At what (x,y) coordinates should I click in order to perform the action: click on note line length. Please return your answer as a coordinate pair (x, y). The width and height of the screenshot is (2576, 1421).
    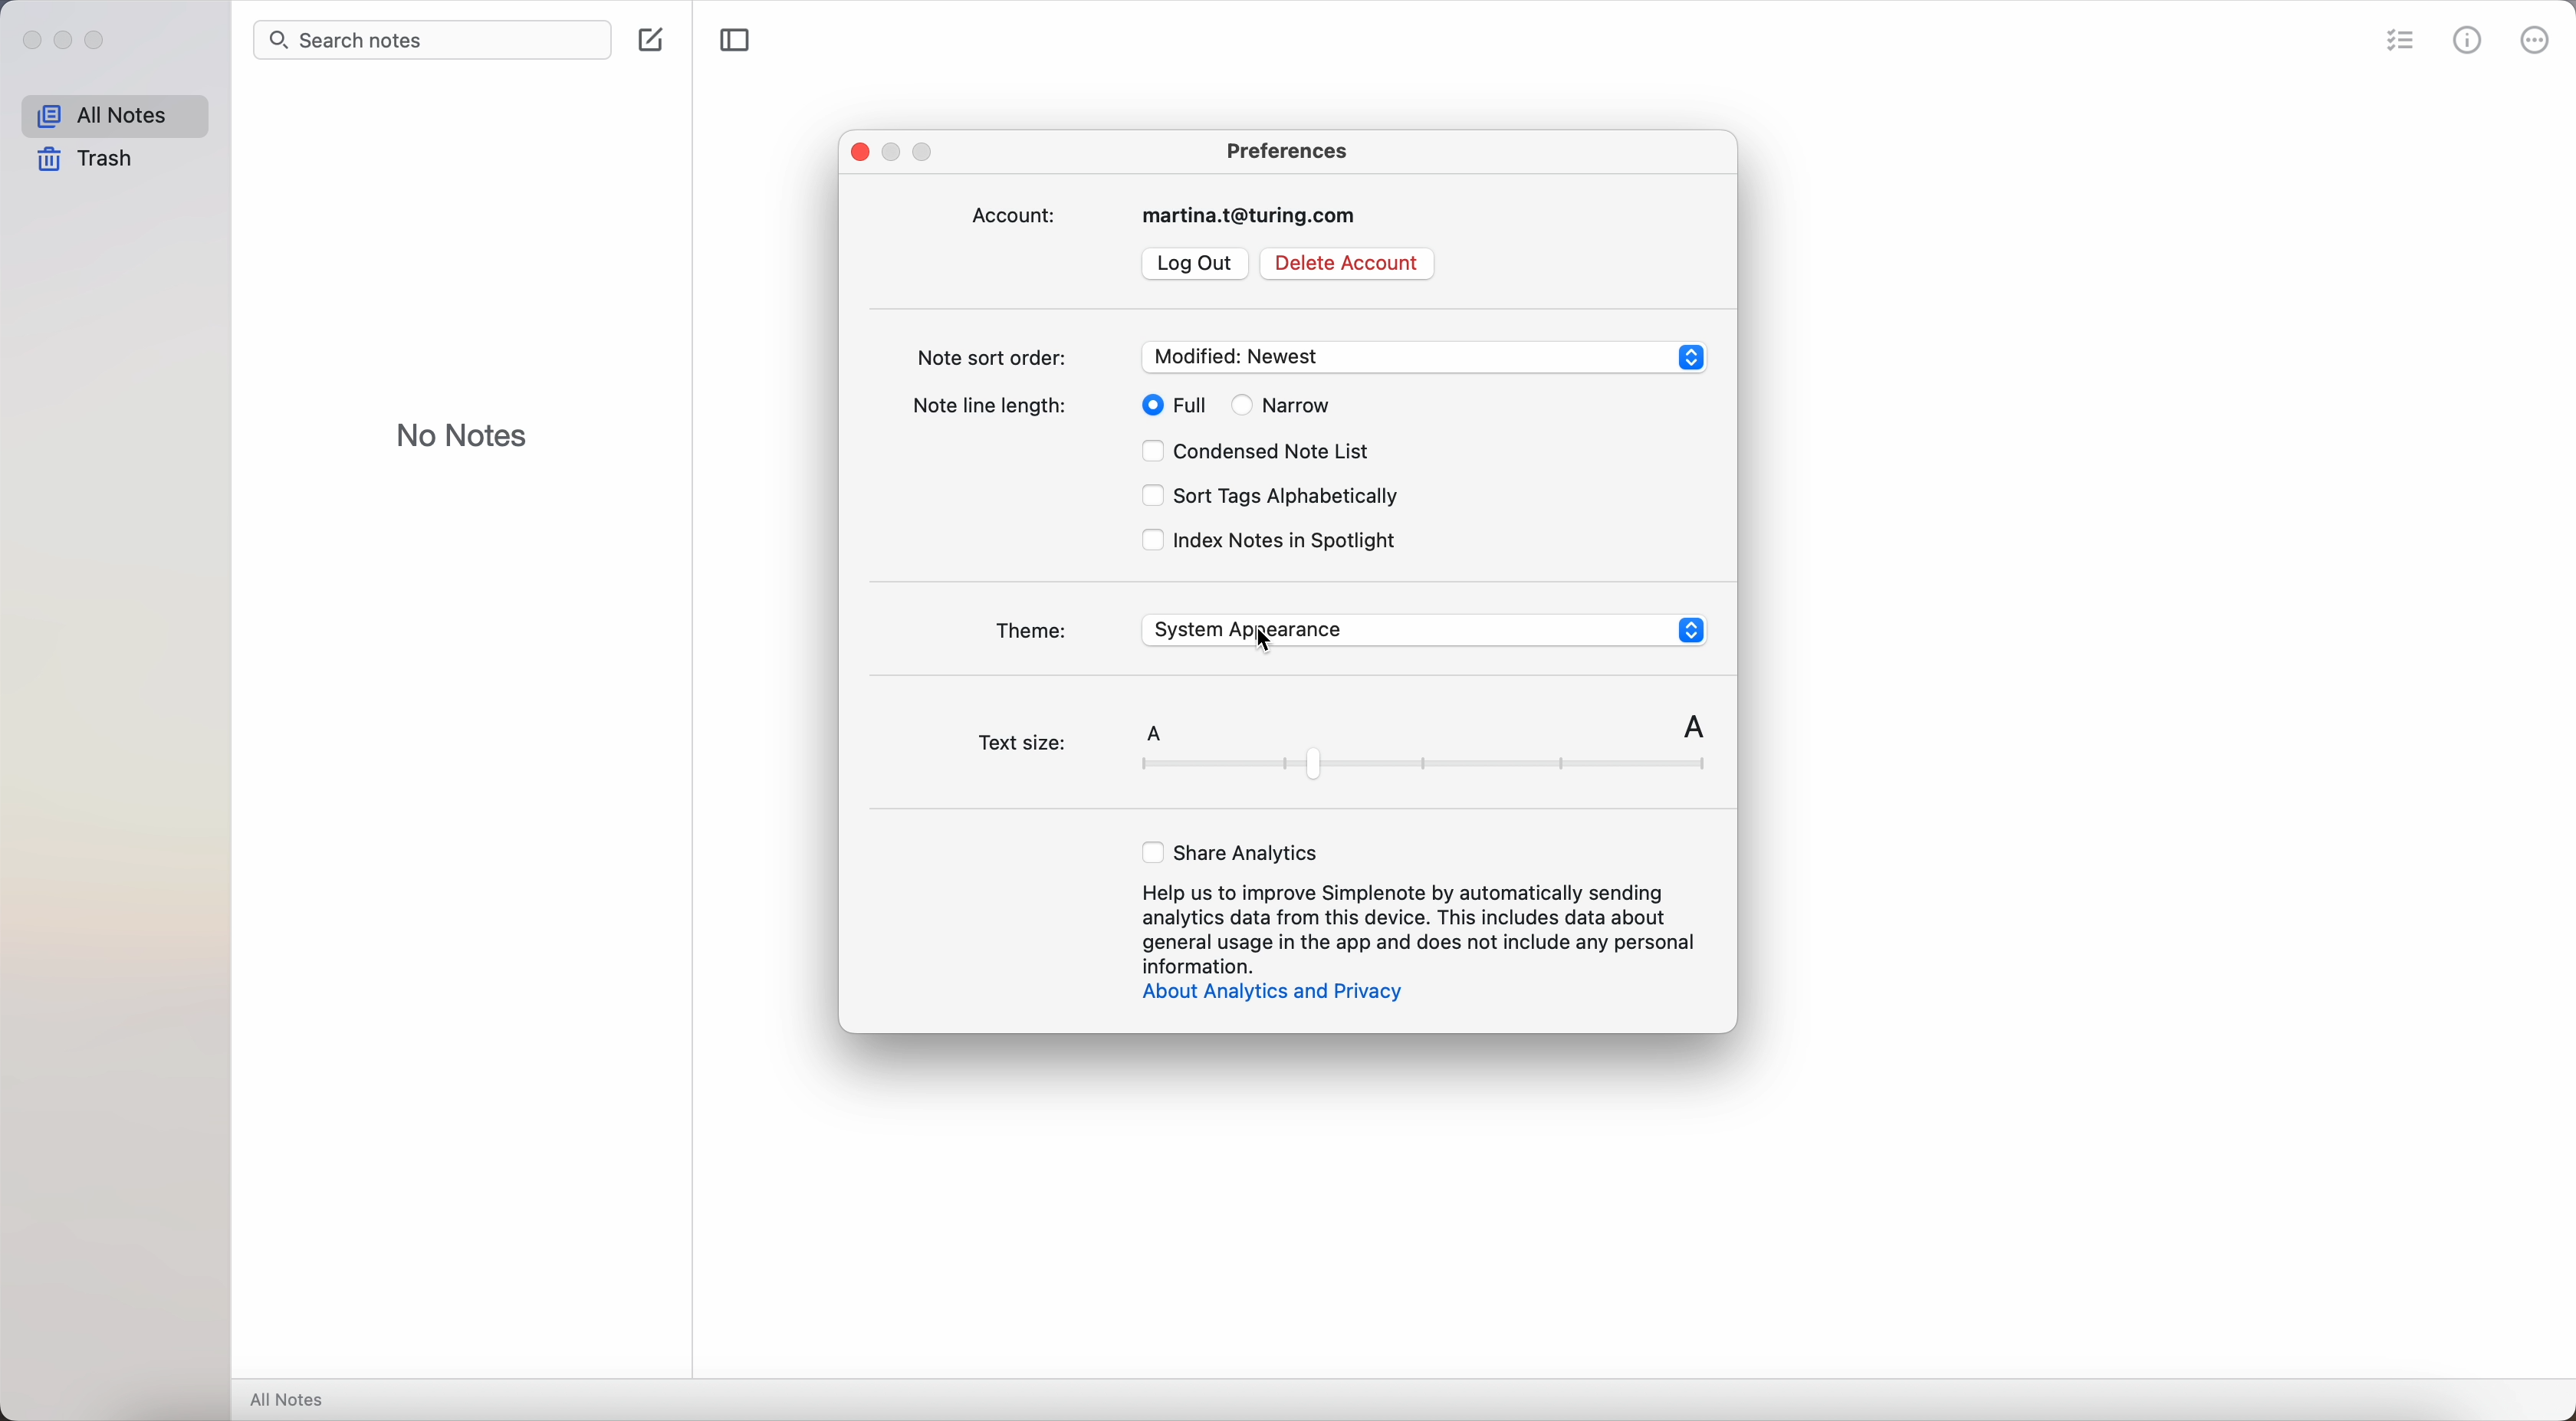
    Looking at the image, I should click on (995, 409).